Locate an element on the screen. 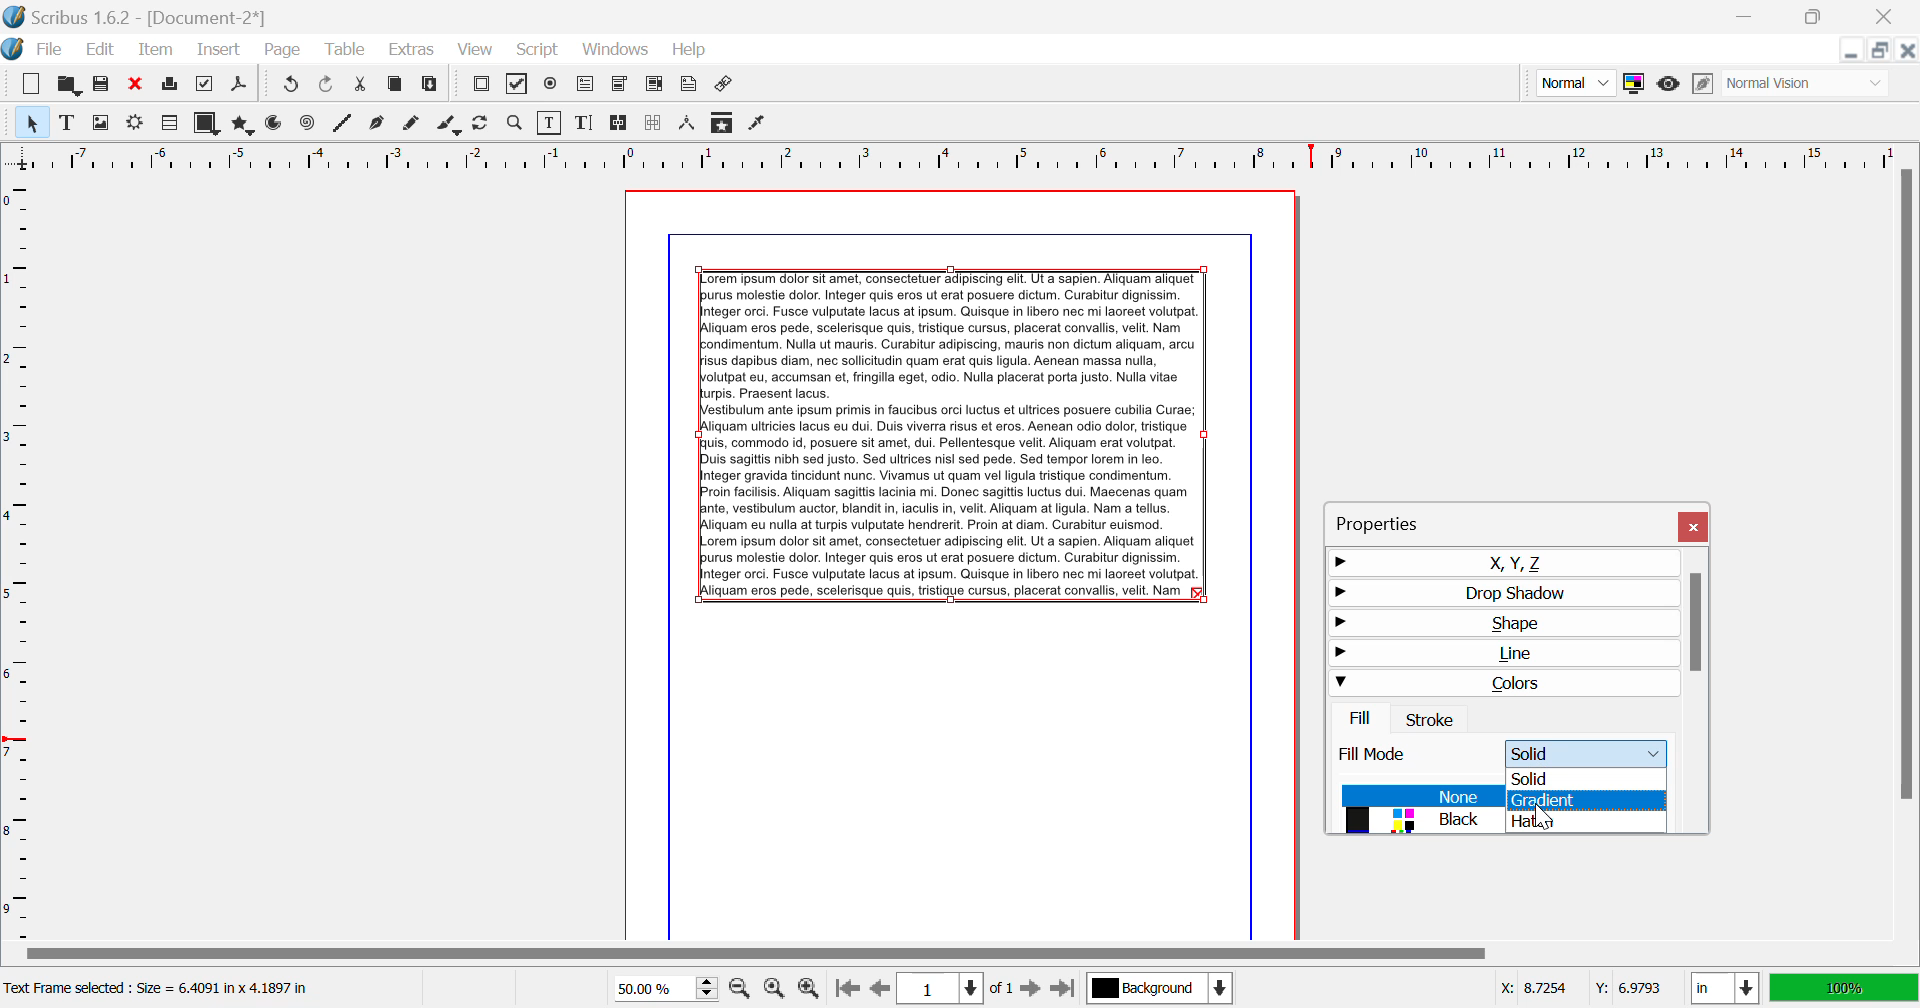 The image size is (1920, 1008). Page Rotation is located at coordinates (485, 125).